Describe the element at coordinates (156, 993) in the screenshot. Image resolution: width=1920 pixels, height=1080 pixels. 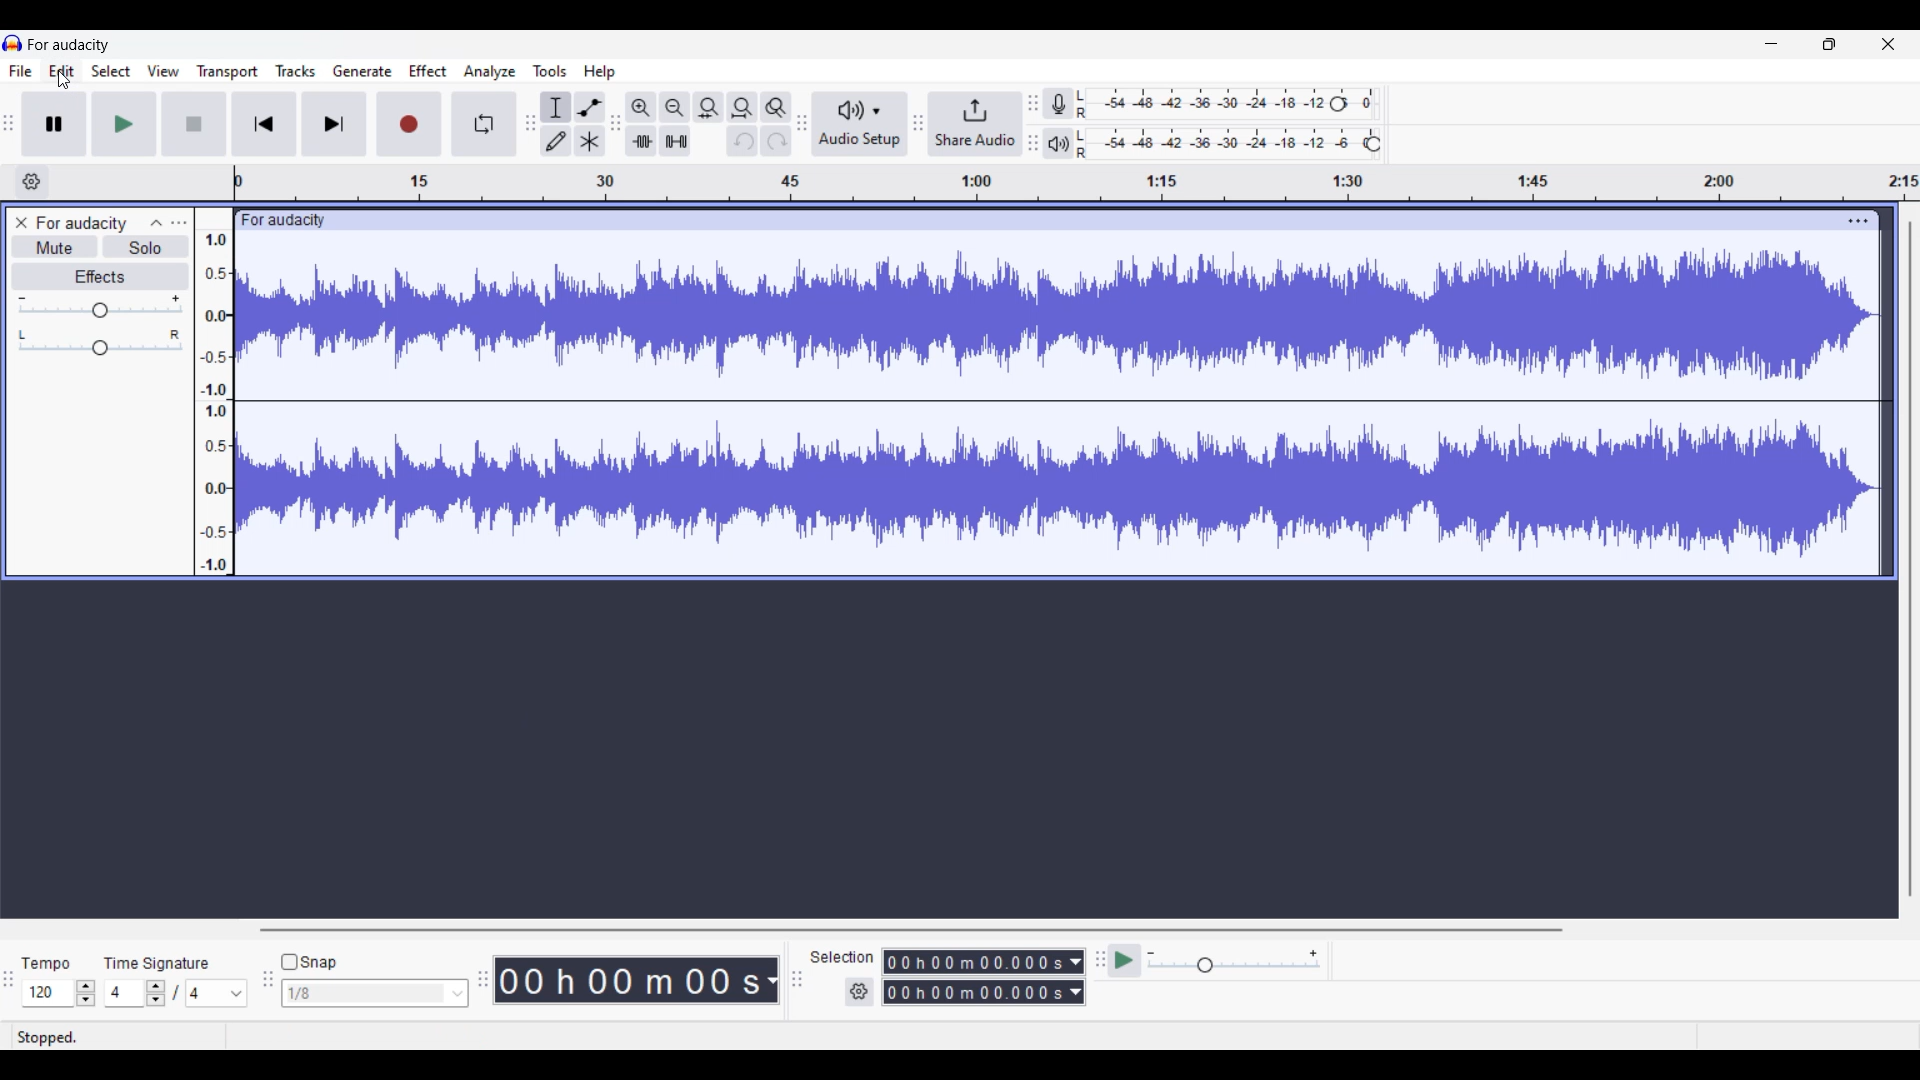
I see `Increase/Decrease time signature` at that location.